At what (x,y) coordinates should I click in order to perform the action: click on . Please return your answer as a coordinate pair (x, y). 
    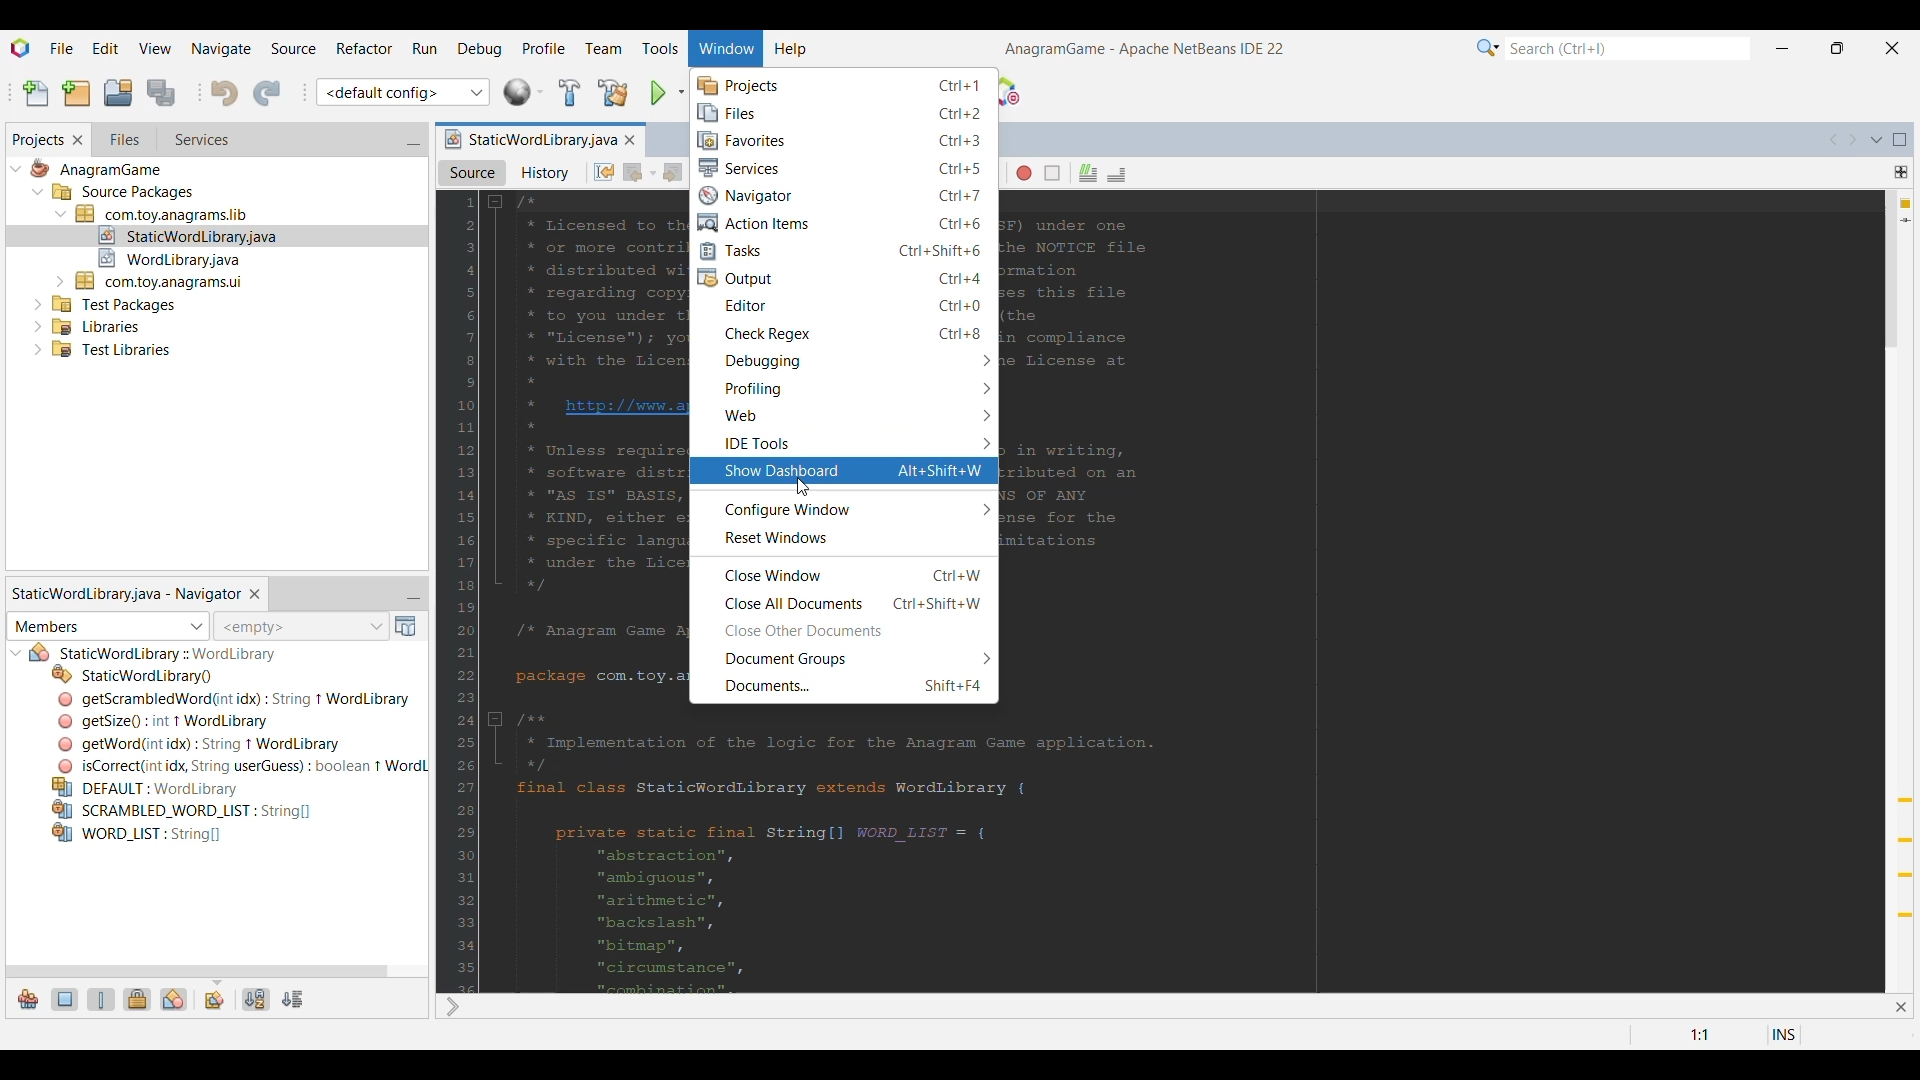
    Looking at the image, I should click on (452, 1007).